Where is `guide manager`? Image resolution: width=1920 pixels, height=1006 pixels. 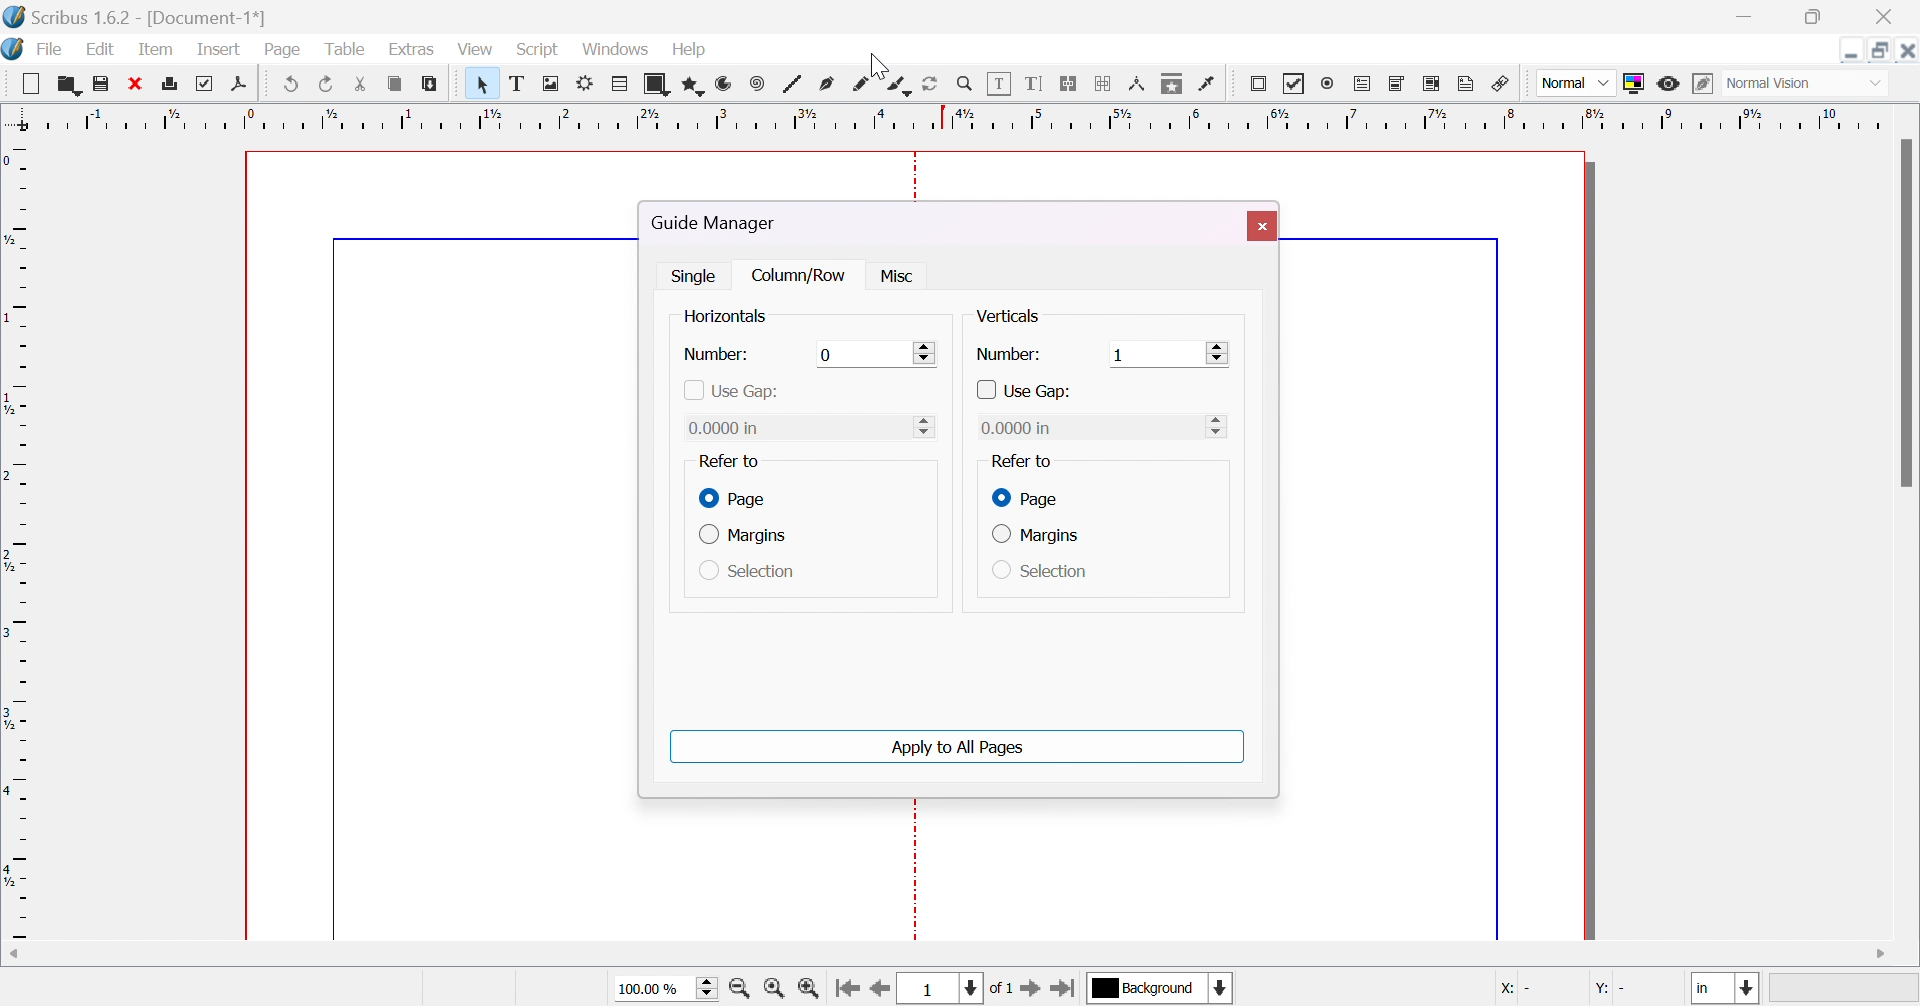 guide manager is located at coordinates (721, 223).